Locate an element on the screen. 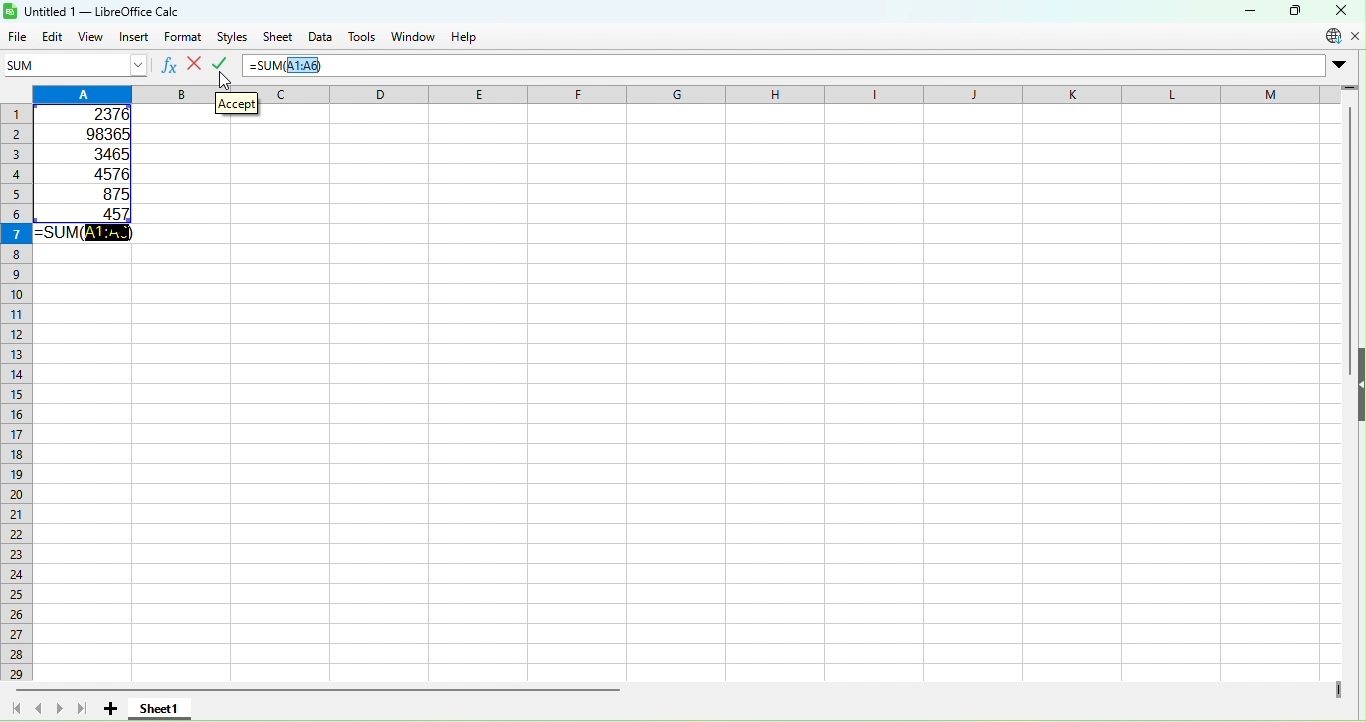 This screenshot has height=722, width=1366. Close is located at coordinates (1339, 10).